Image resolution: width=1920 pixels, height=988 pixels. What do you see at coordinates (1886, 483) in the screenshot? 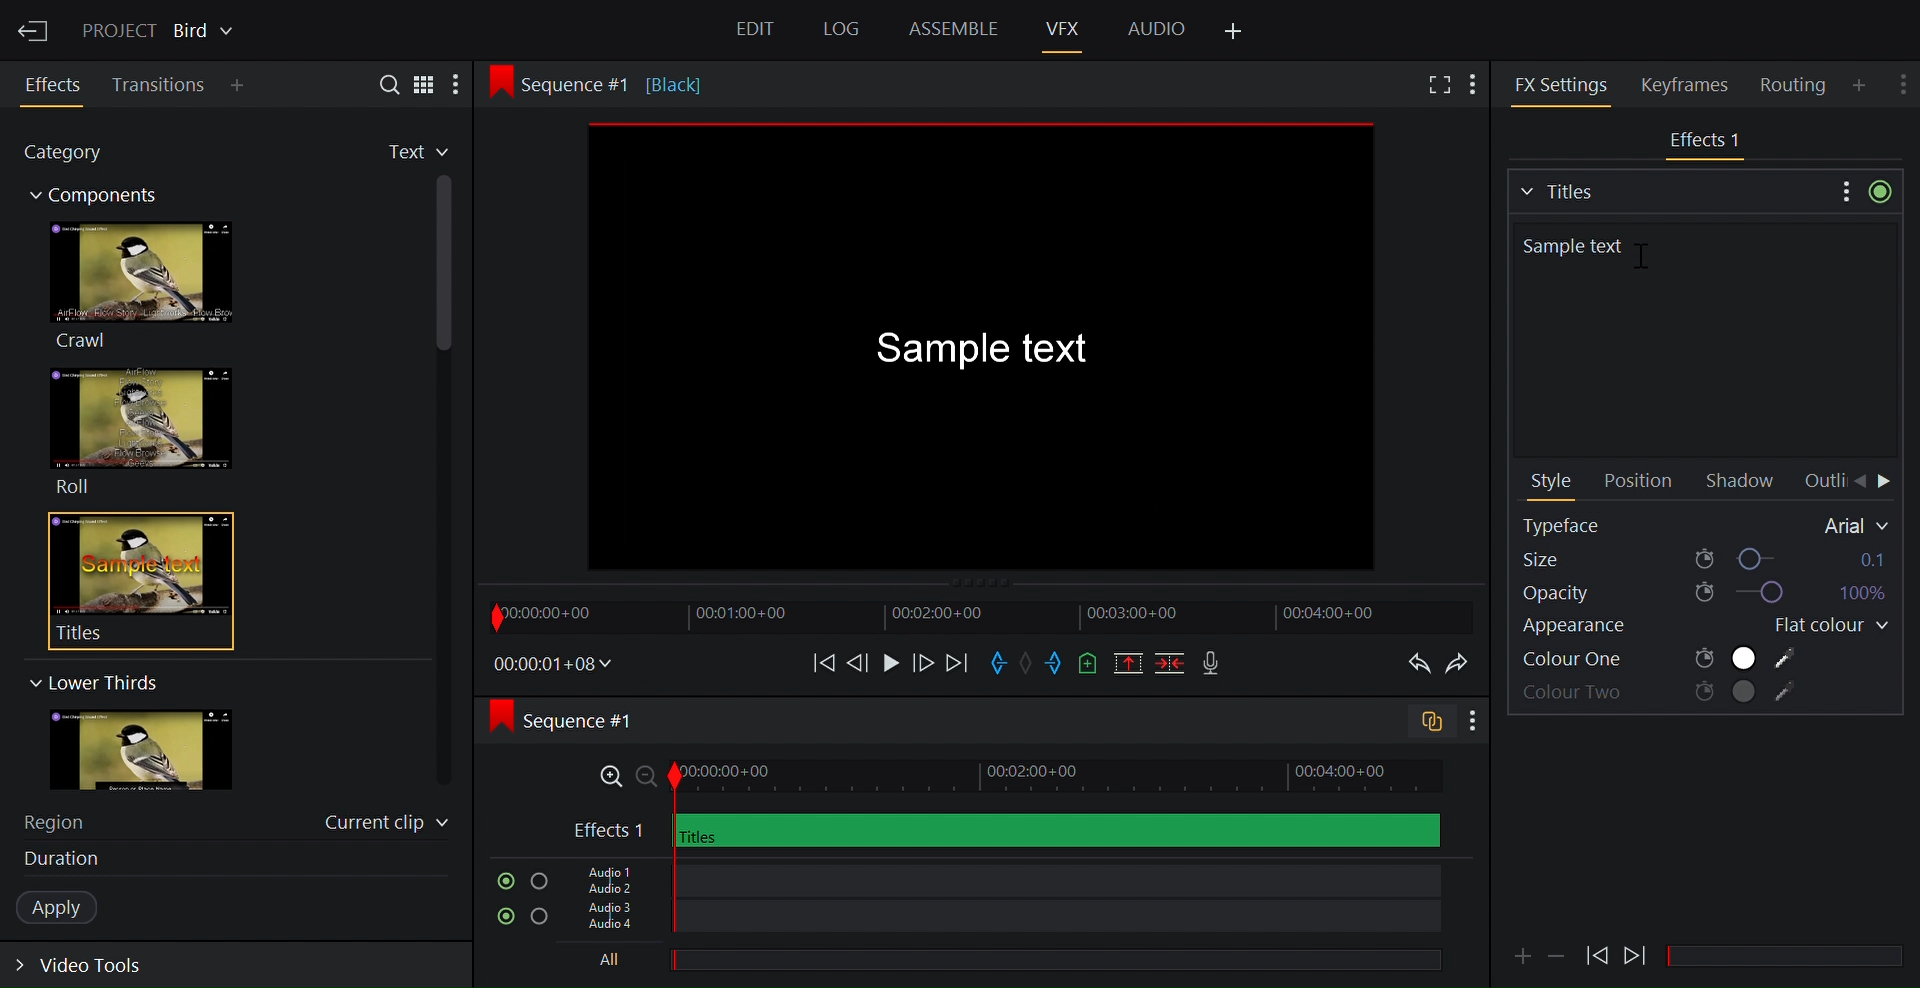
I see `Move Forward` at bounding box center [1886, 483].